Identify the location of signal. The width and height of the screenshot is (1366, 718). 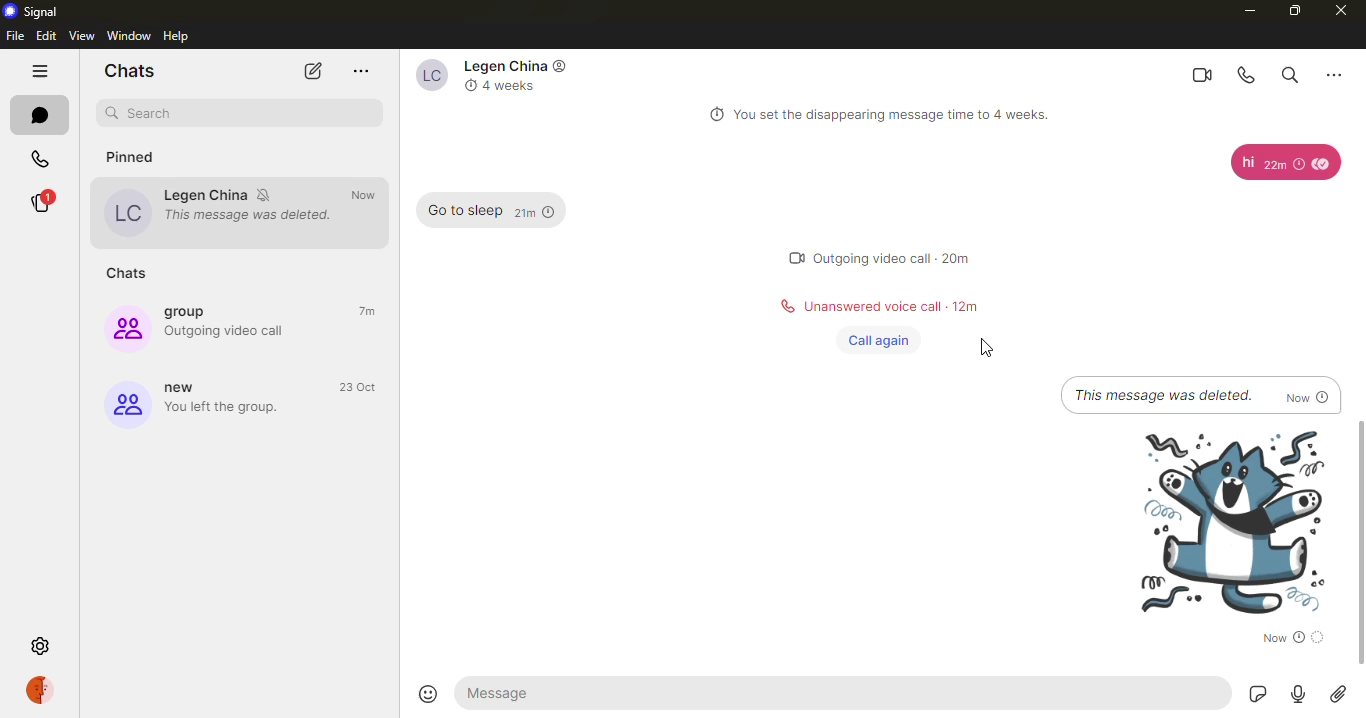
(39, 13).